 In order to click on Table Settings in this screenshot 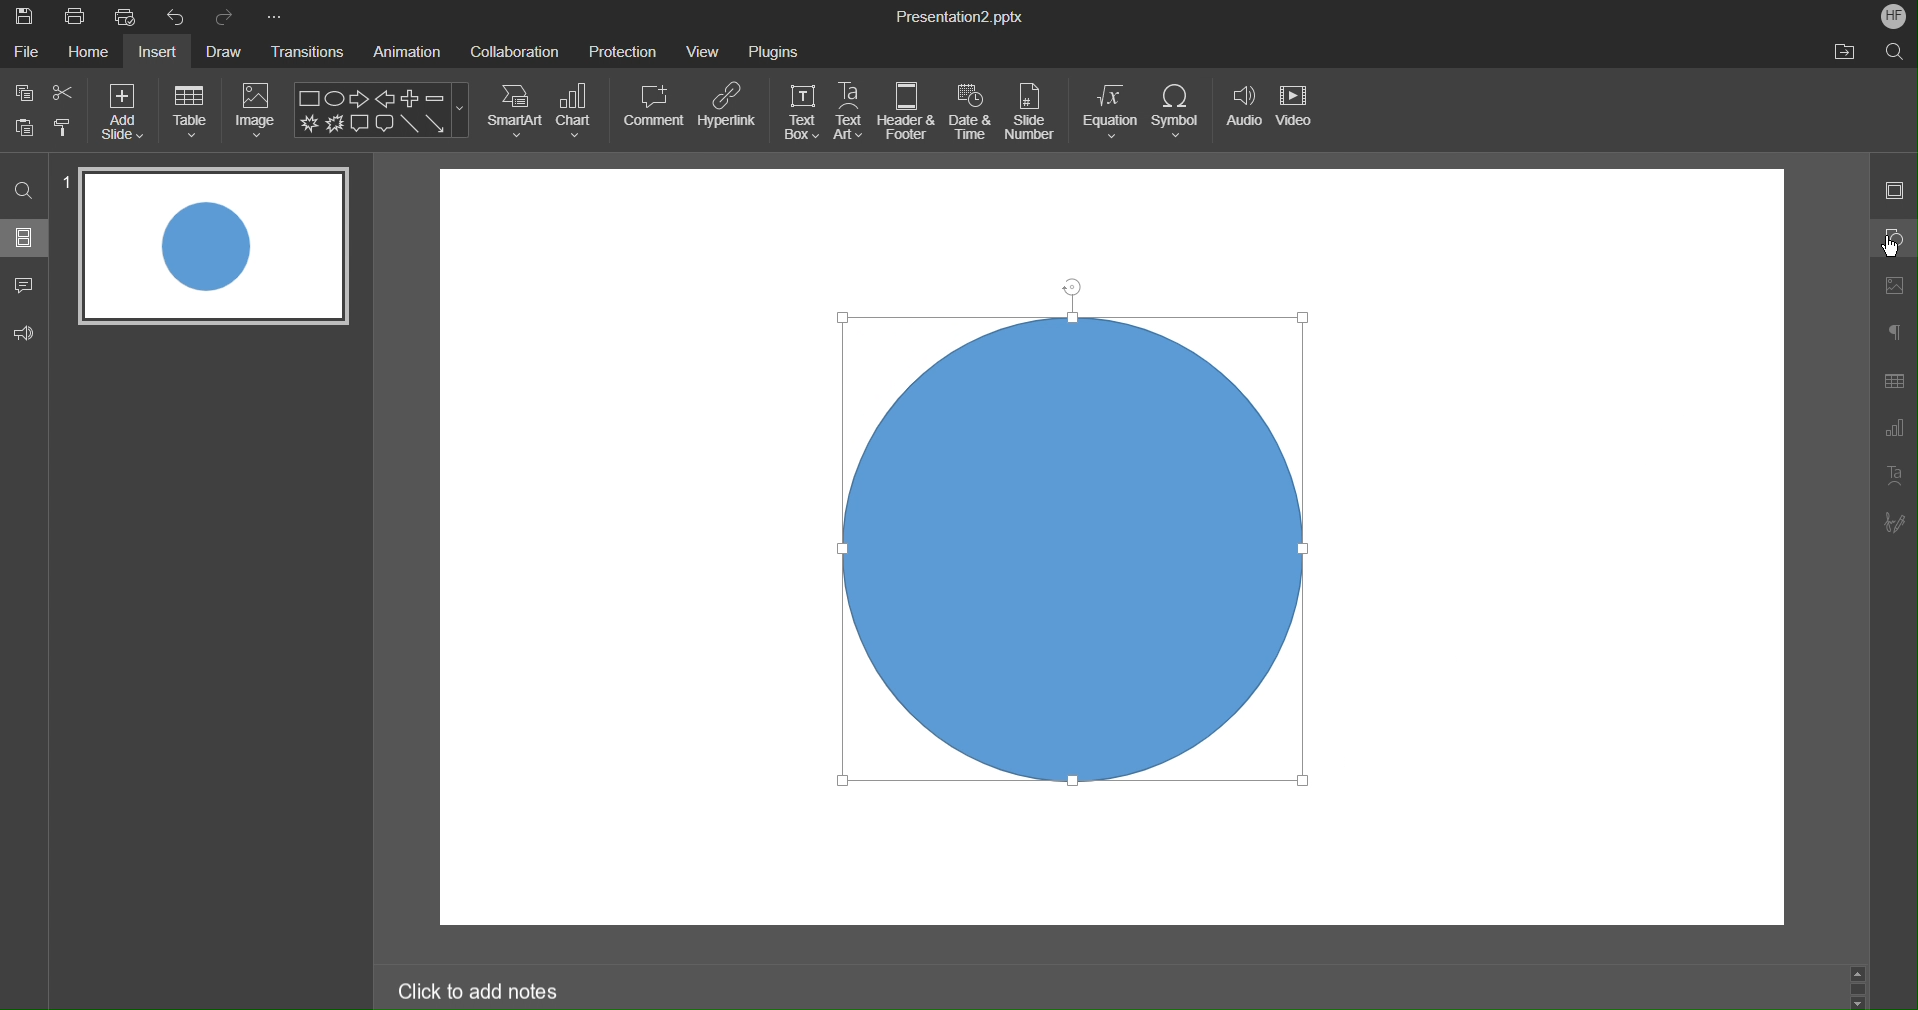, I will do `click(1893, 381)`.